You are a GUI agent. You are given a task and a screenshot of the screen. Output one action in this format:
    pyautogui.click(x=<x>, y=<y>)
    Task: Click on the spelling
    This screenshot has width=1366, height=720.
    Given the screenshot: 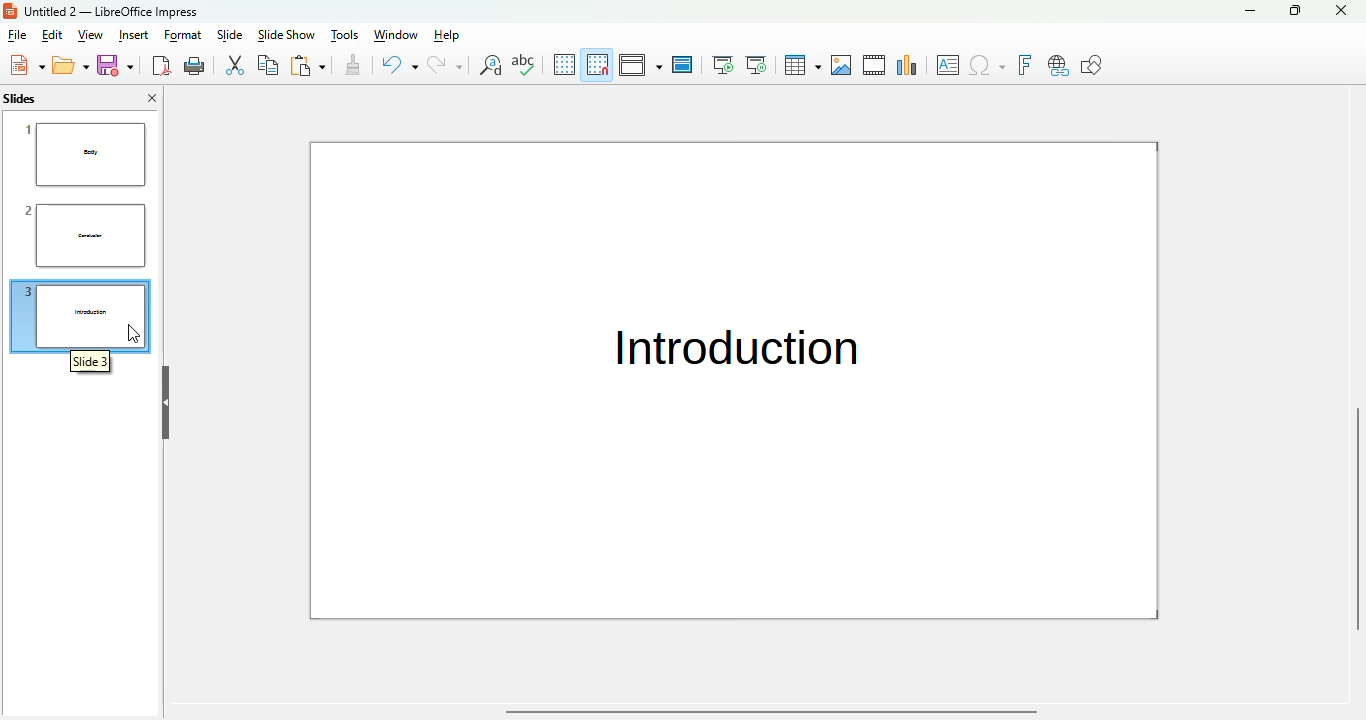 What is the action you would take?
    pyautogui.click(x=523, y=64)
    